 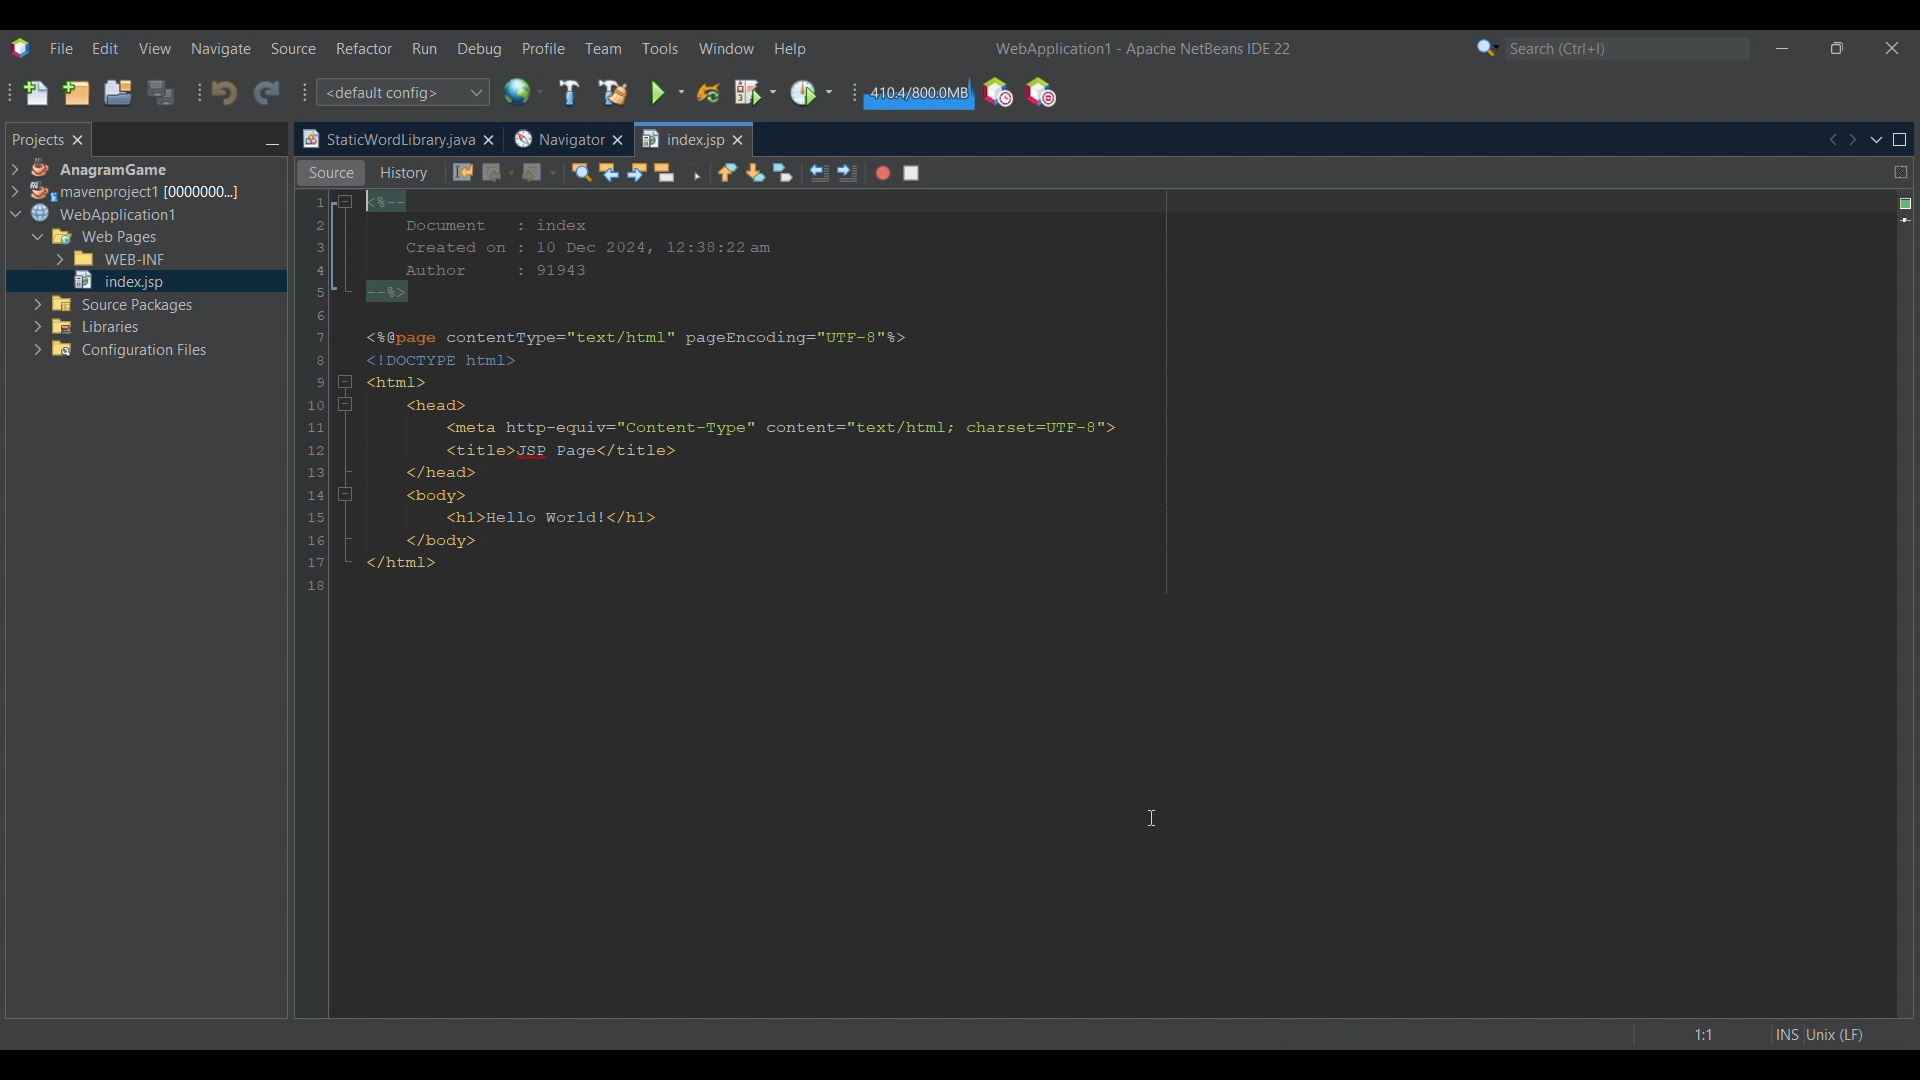 What do you see at coordinates (523, 91) in the screenshot?
I see `Configure window` at bounding box center [523, 91].